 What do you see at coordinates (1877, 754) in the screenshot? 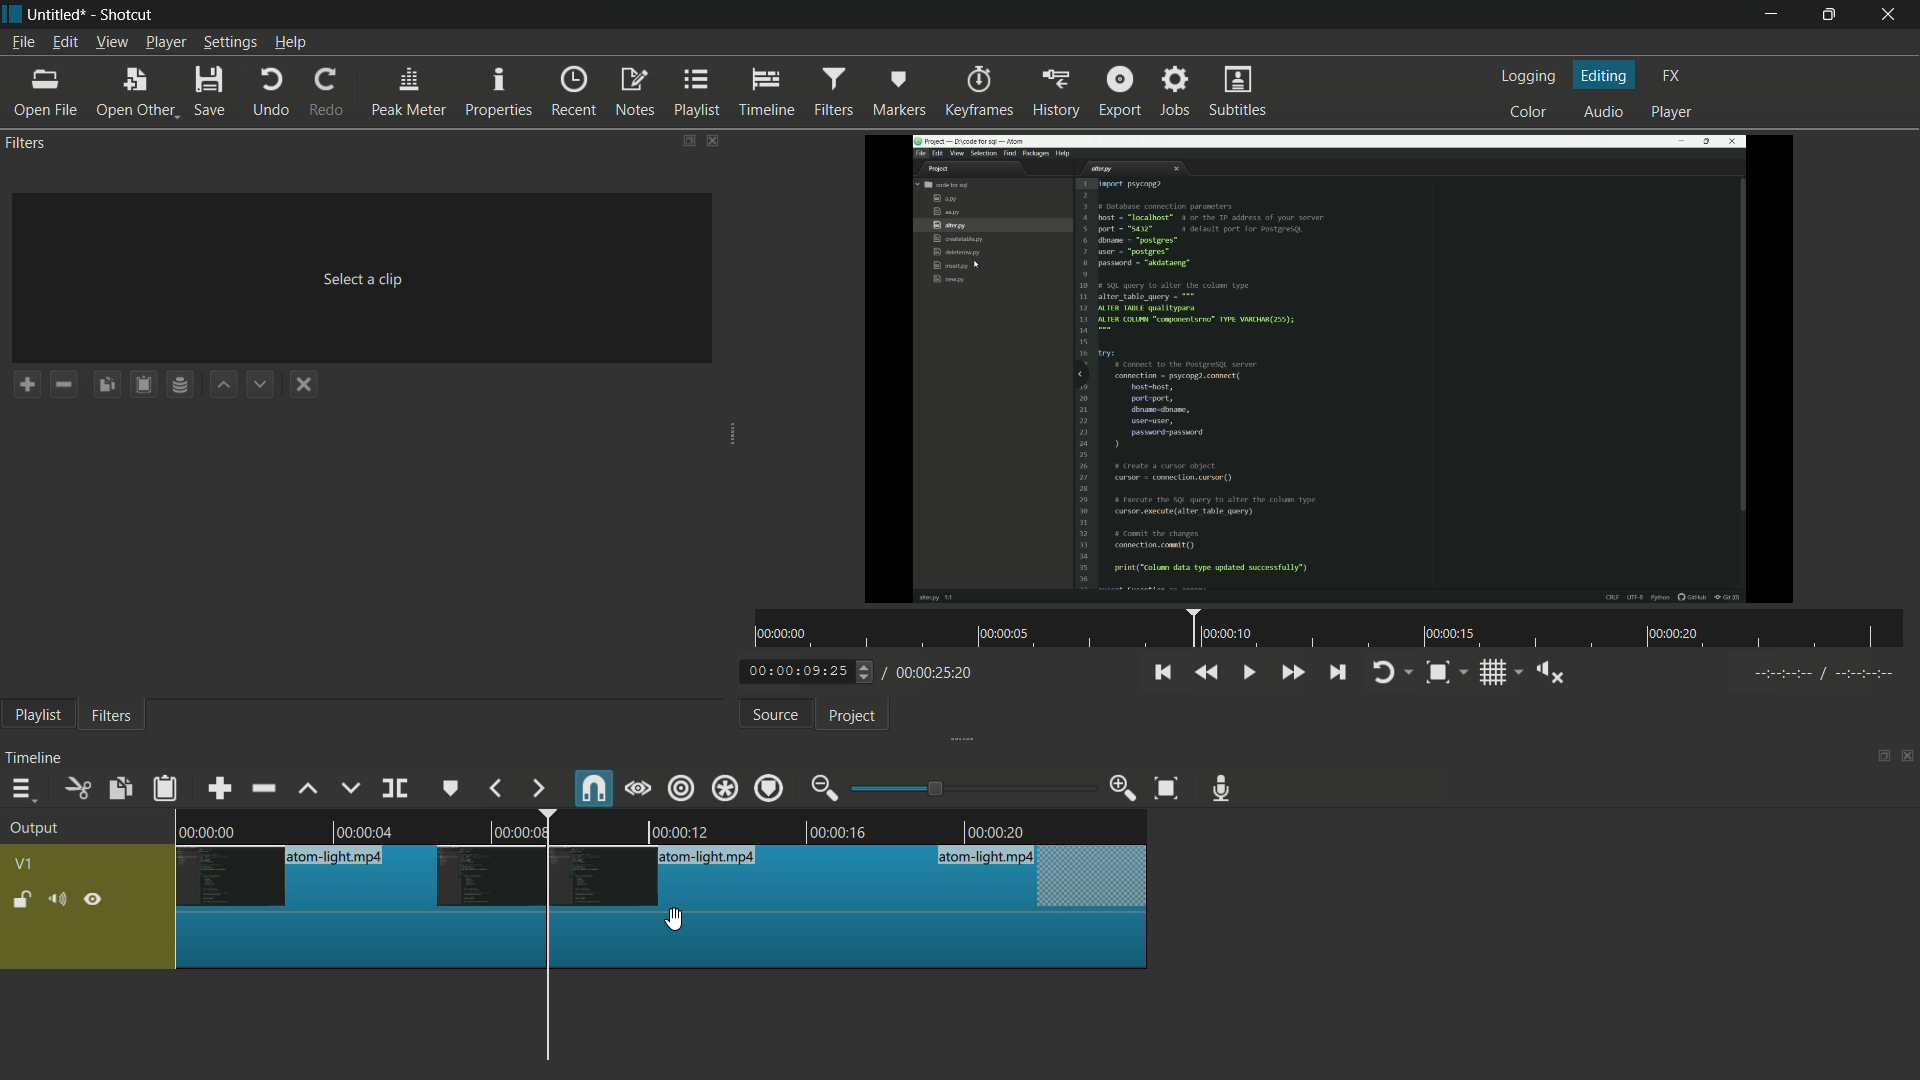
I see `change layout` at bounding box center [1877, 754].